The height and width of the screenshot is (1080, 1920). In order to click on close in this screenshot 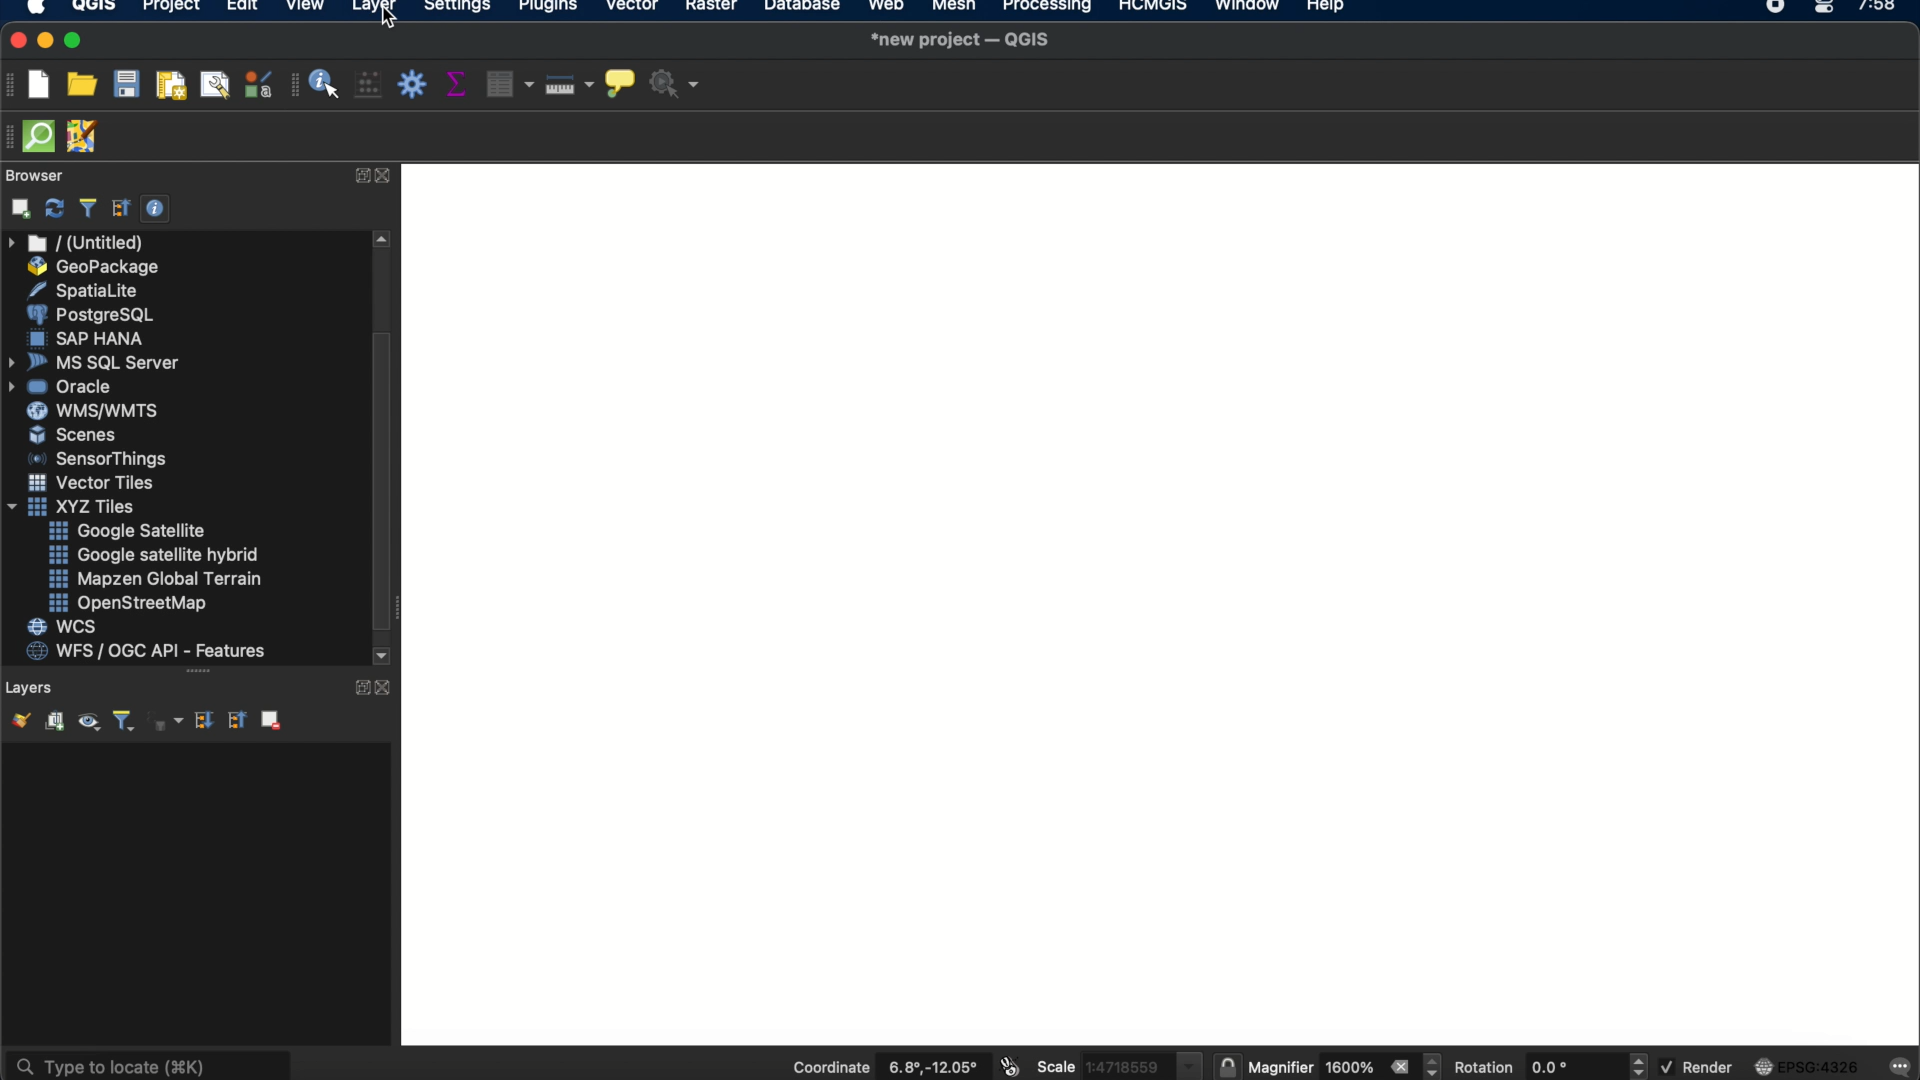, I will do `click(386, 176)`.